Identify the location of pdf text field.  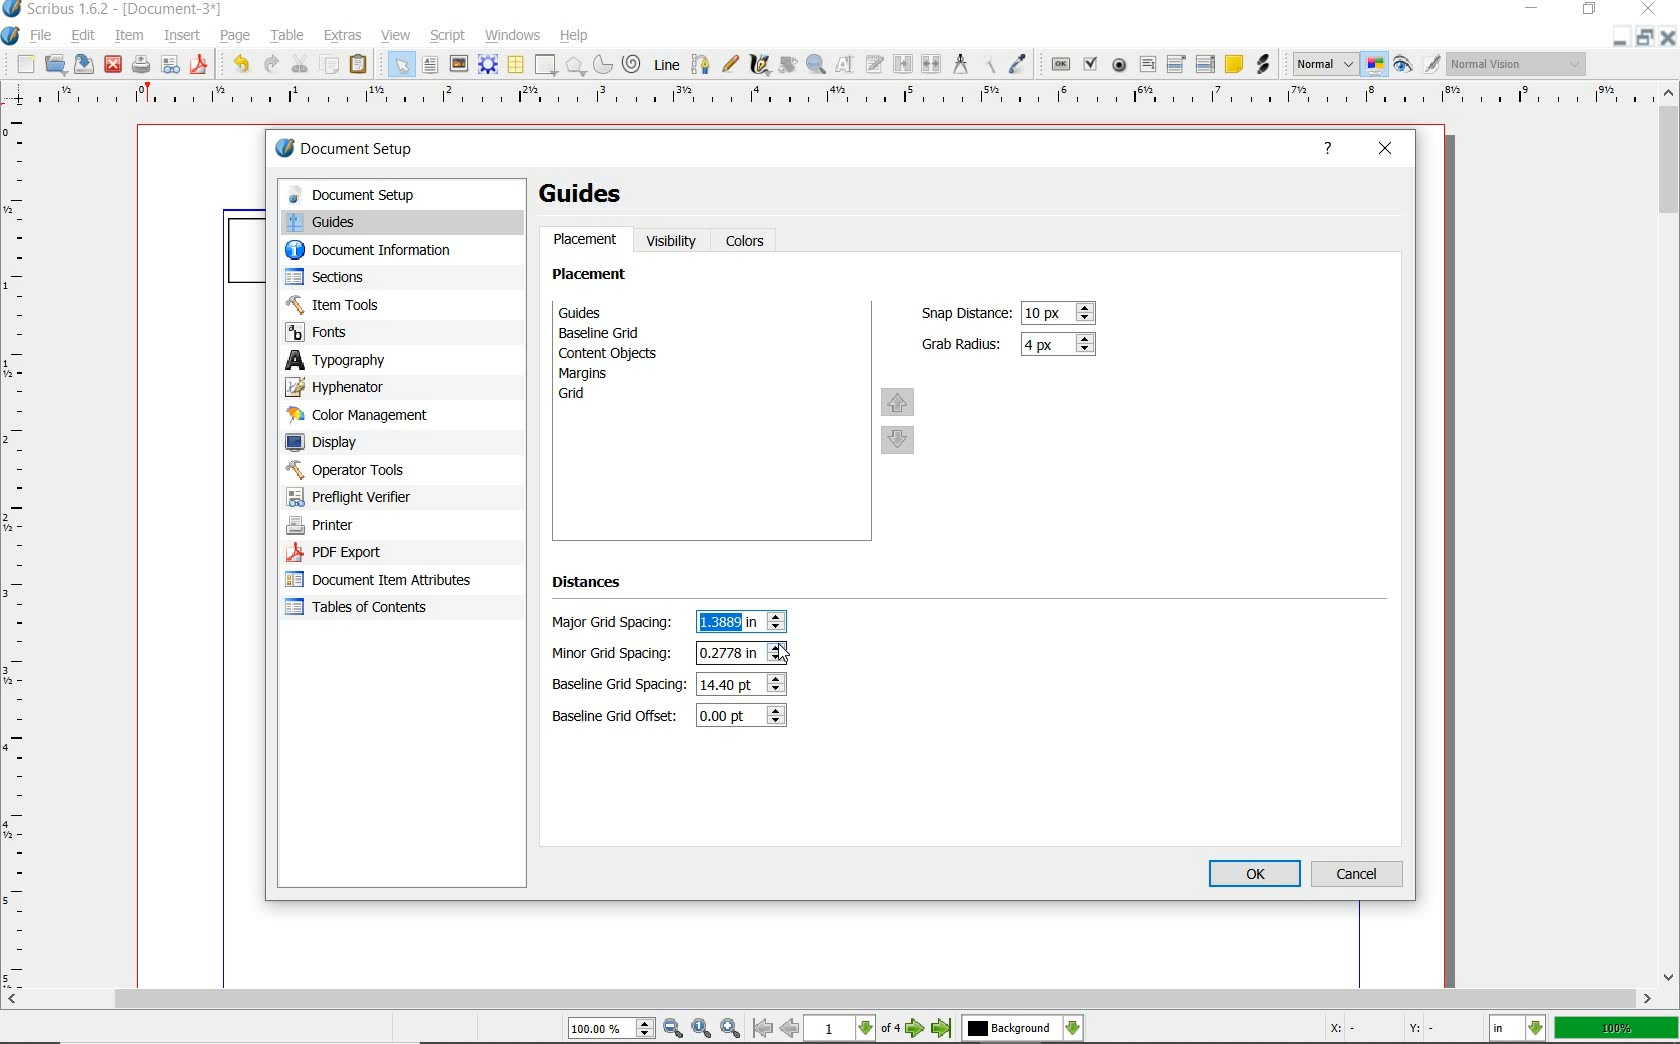
(1148, 64).